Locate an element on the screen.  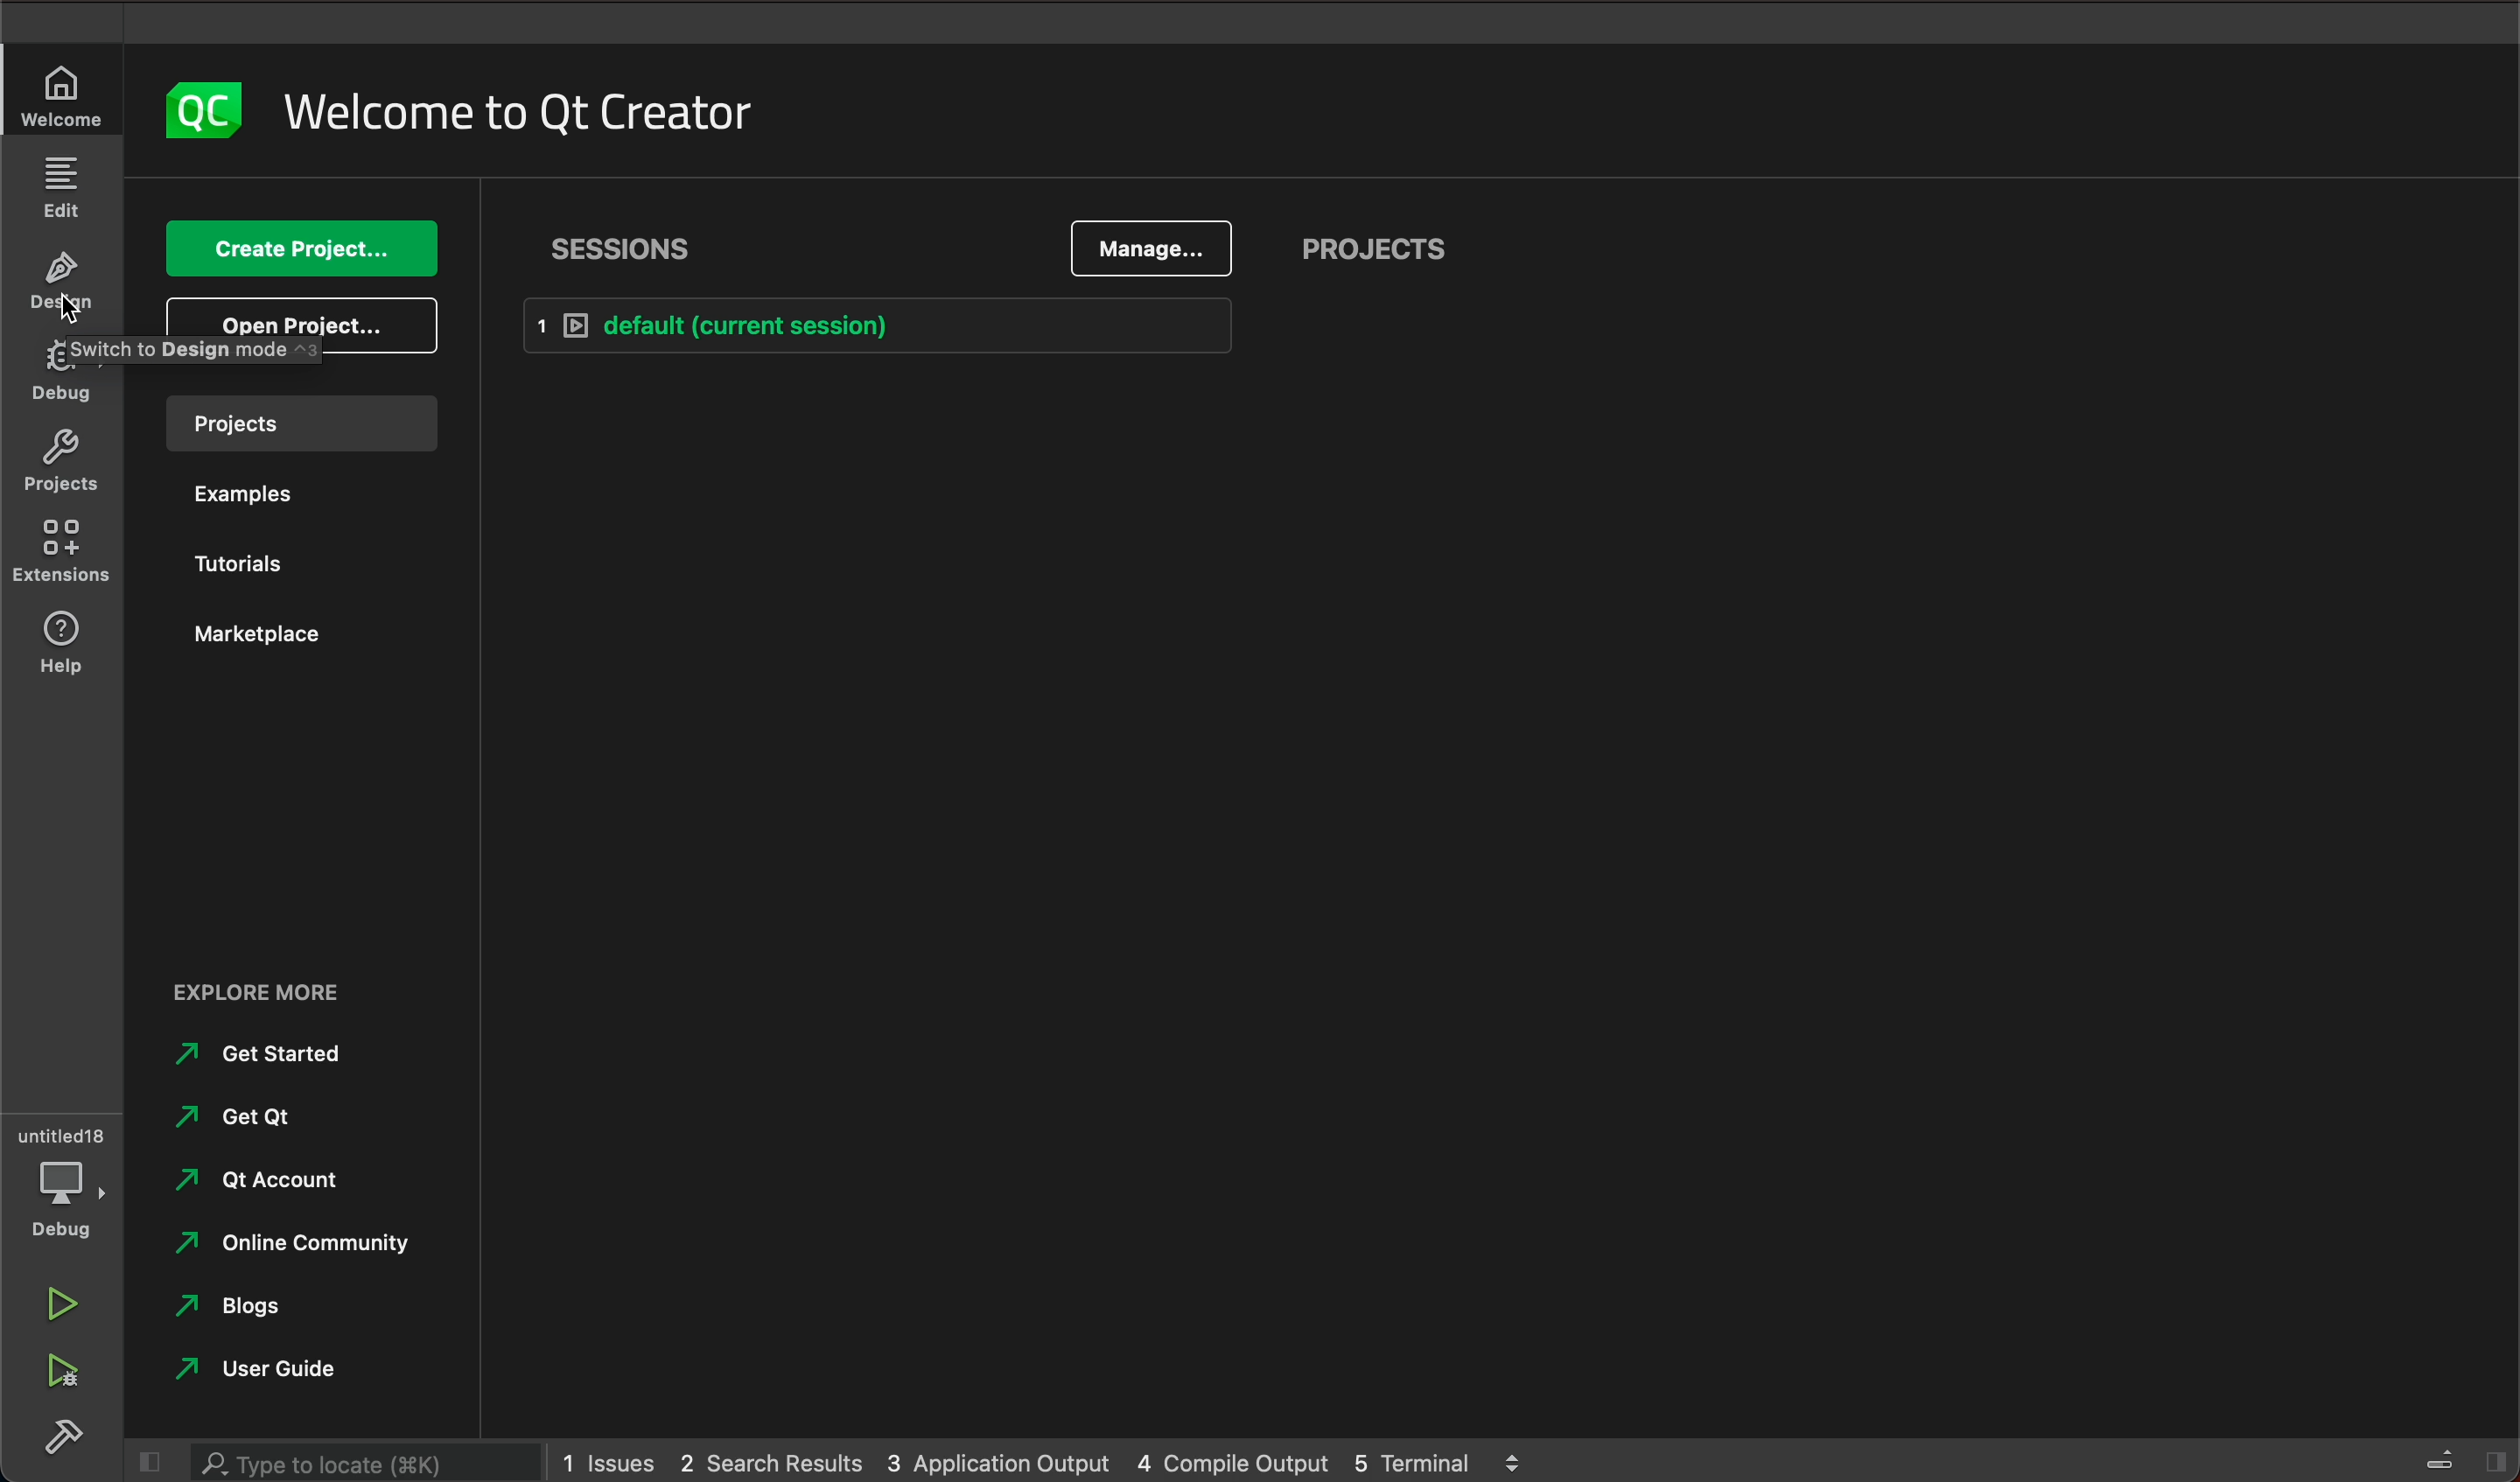
build is located at coordinates (60, 1434).